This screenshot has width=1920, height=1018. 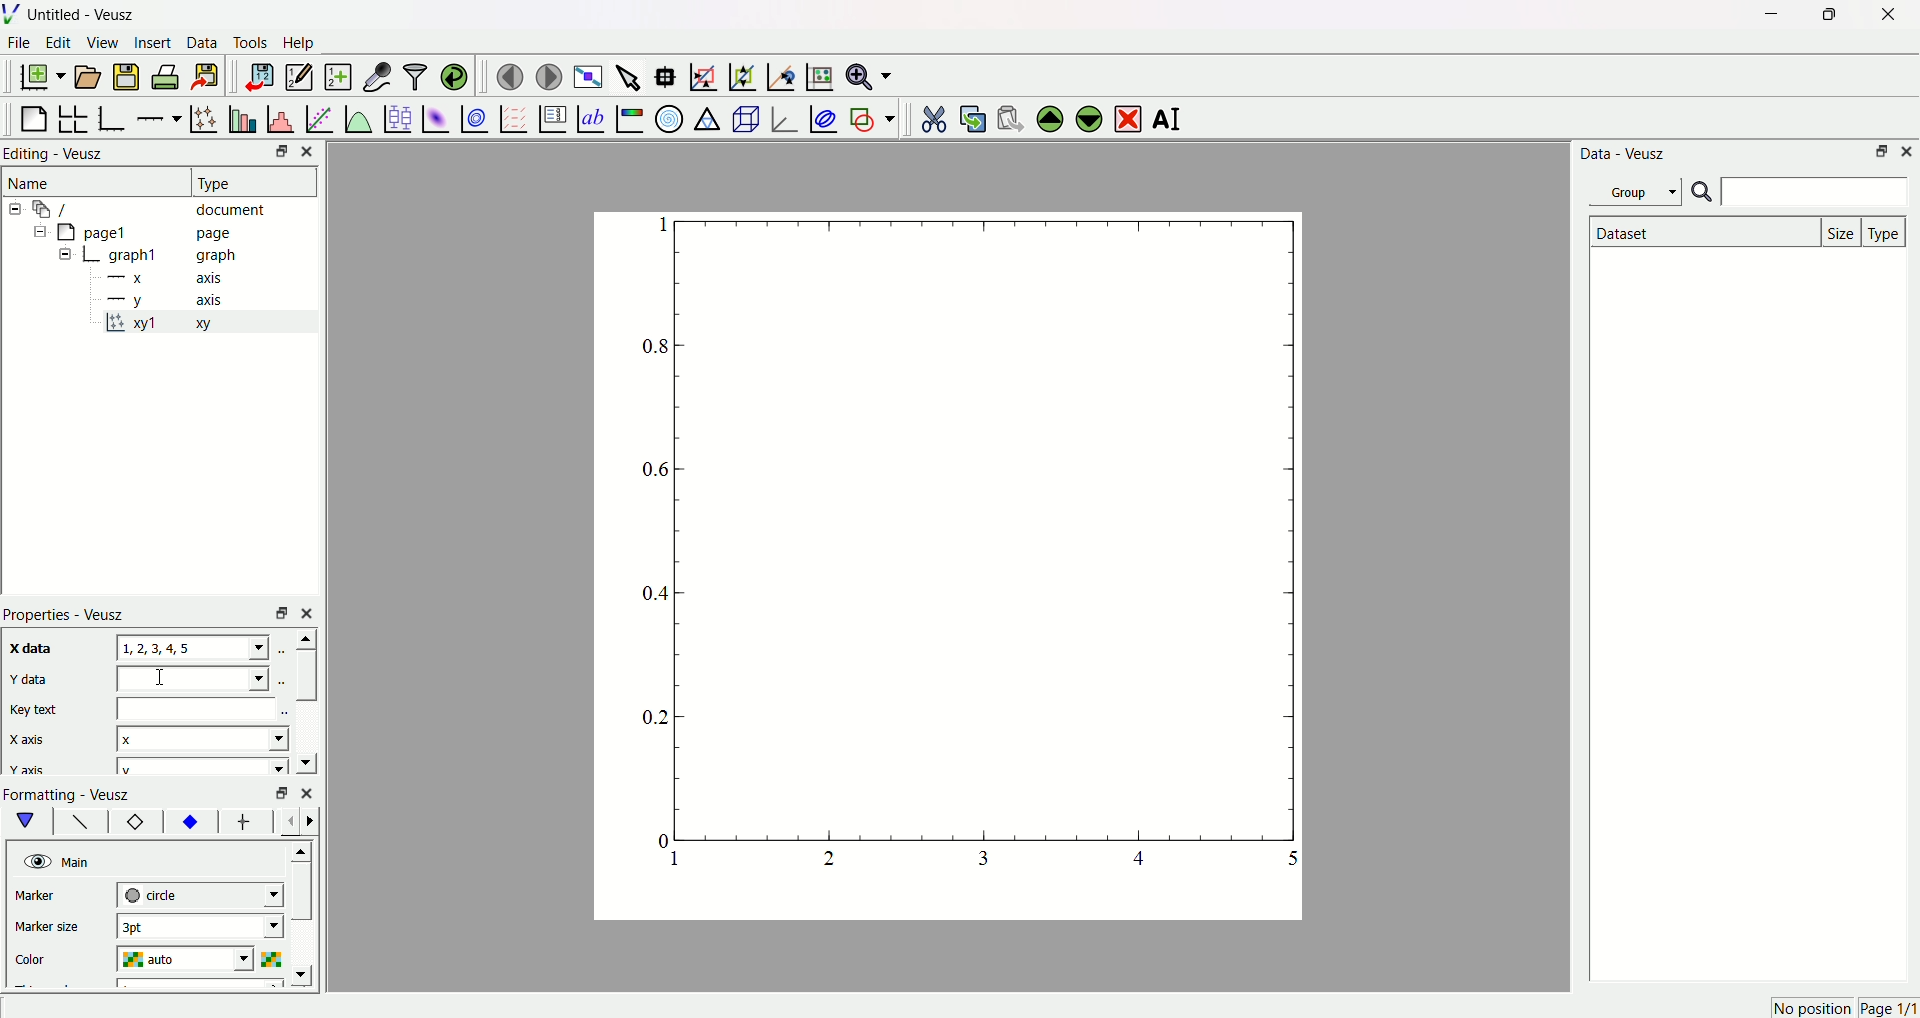 What do you see at coordinates (1170, 120) in the screenshot?
I see `rename the widgets` at bounding box center [1170, 120].